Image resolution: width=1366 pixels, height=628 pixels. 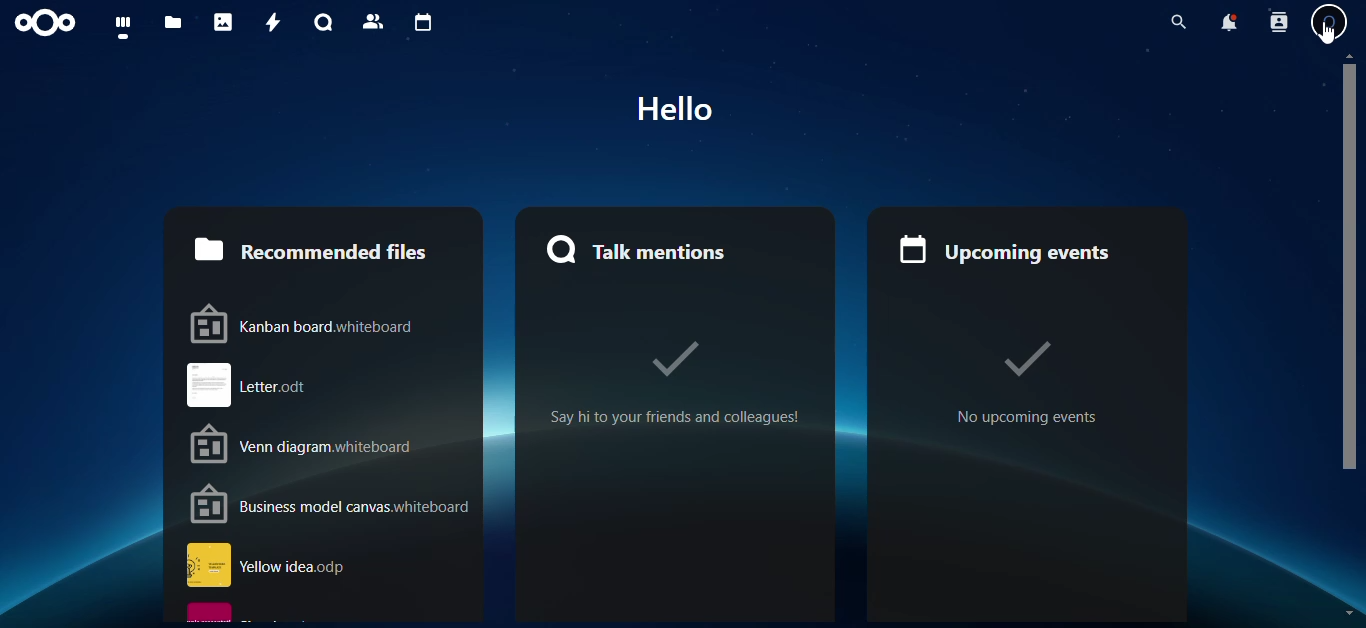 What do you see at coordinates (331, 504) in the screenshot?
I see `Business model canvas whiteboard` at bounding box center [331, 504].